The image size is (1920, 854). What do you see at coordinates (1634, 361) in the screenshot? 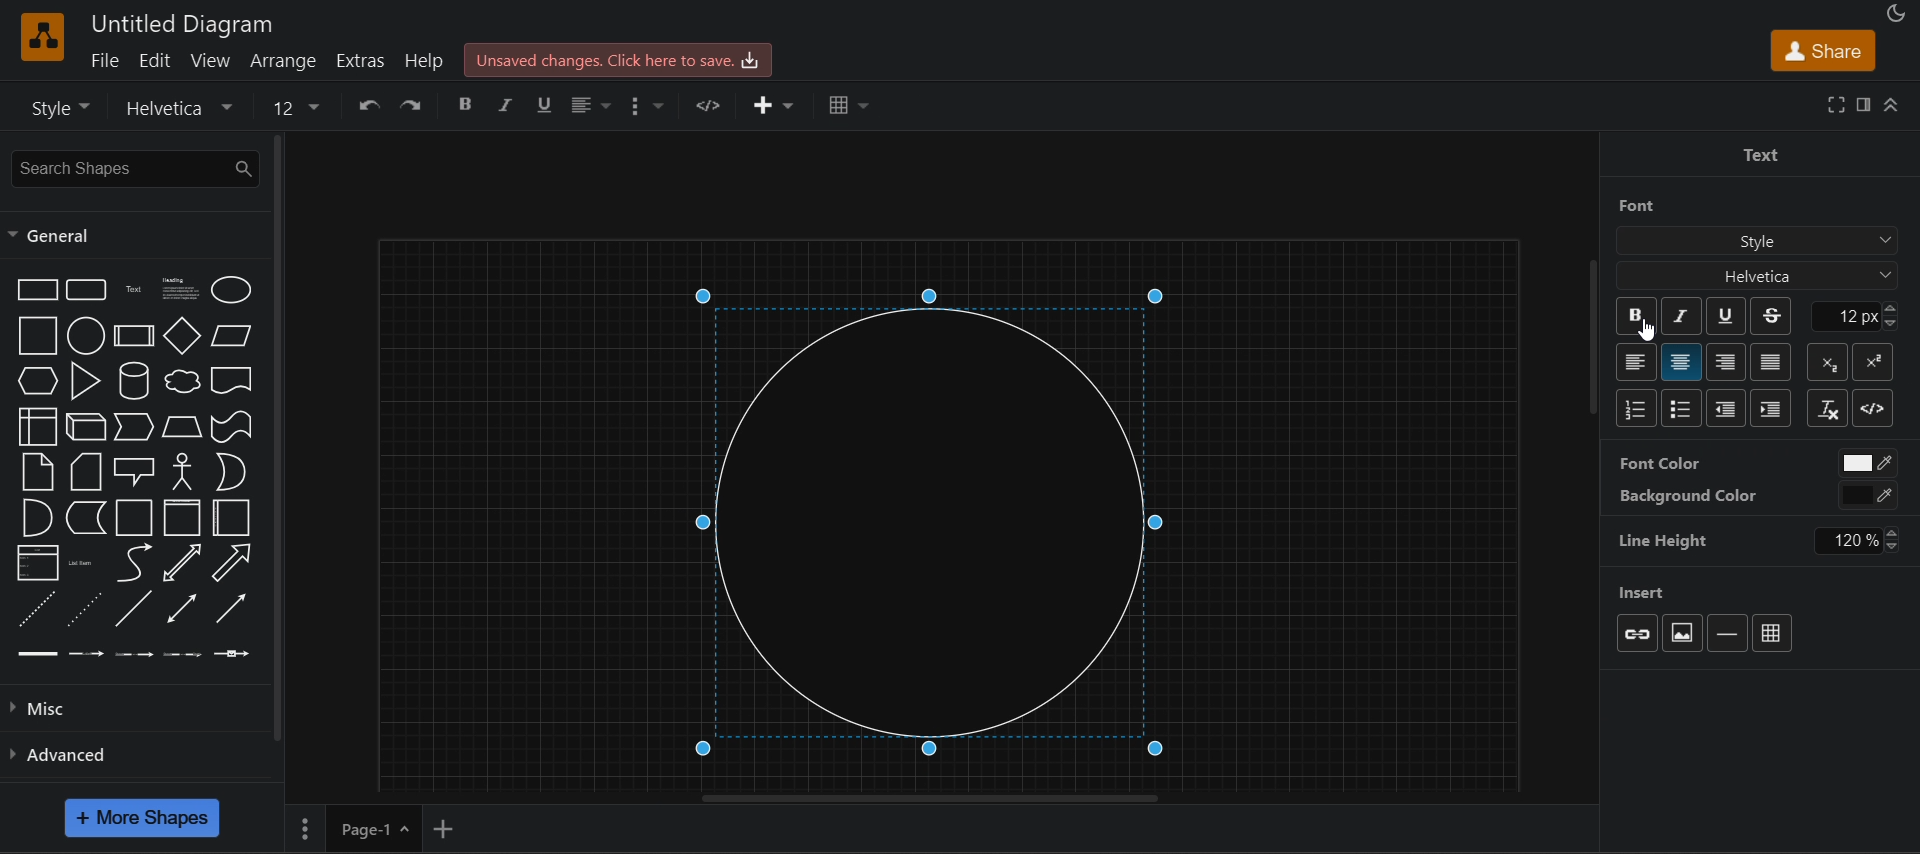
I see `left align` at bounding box center [1634, 361].